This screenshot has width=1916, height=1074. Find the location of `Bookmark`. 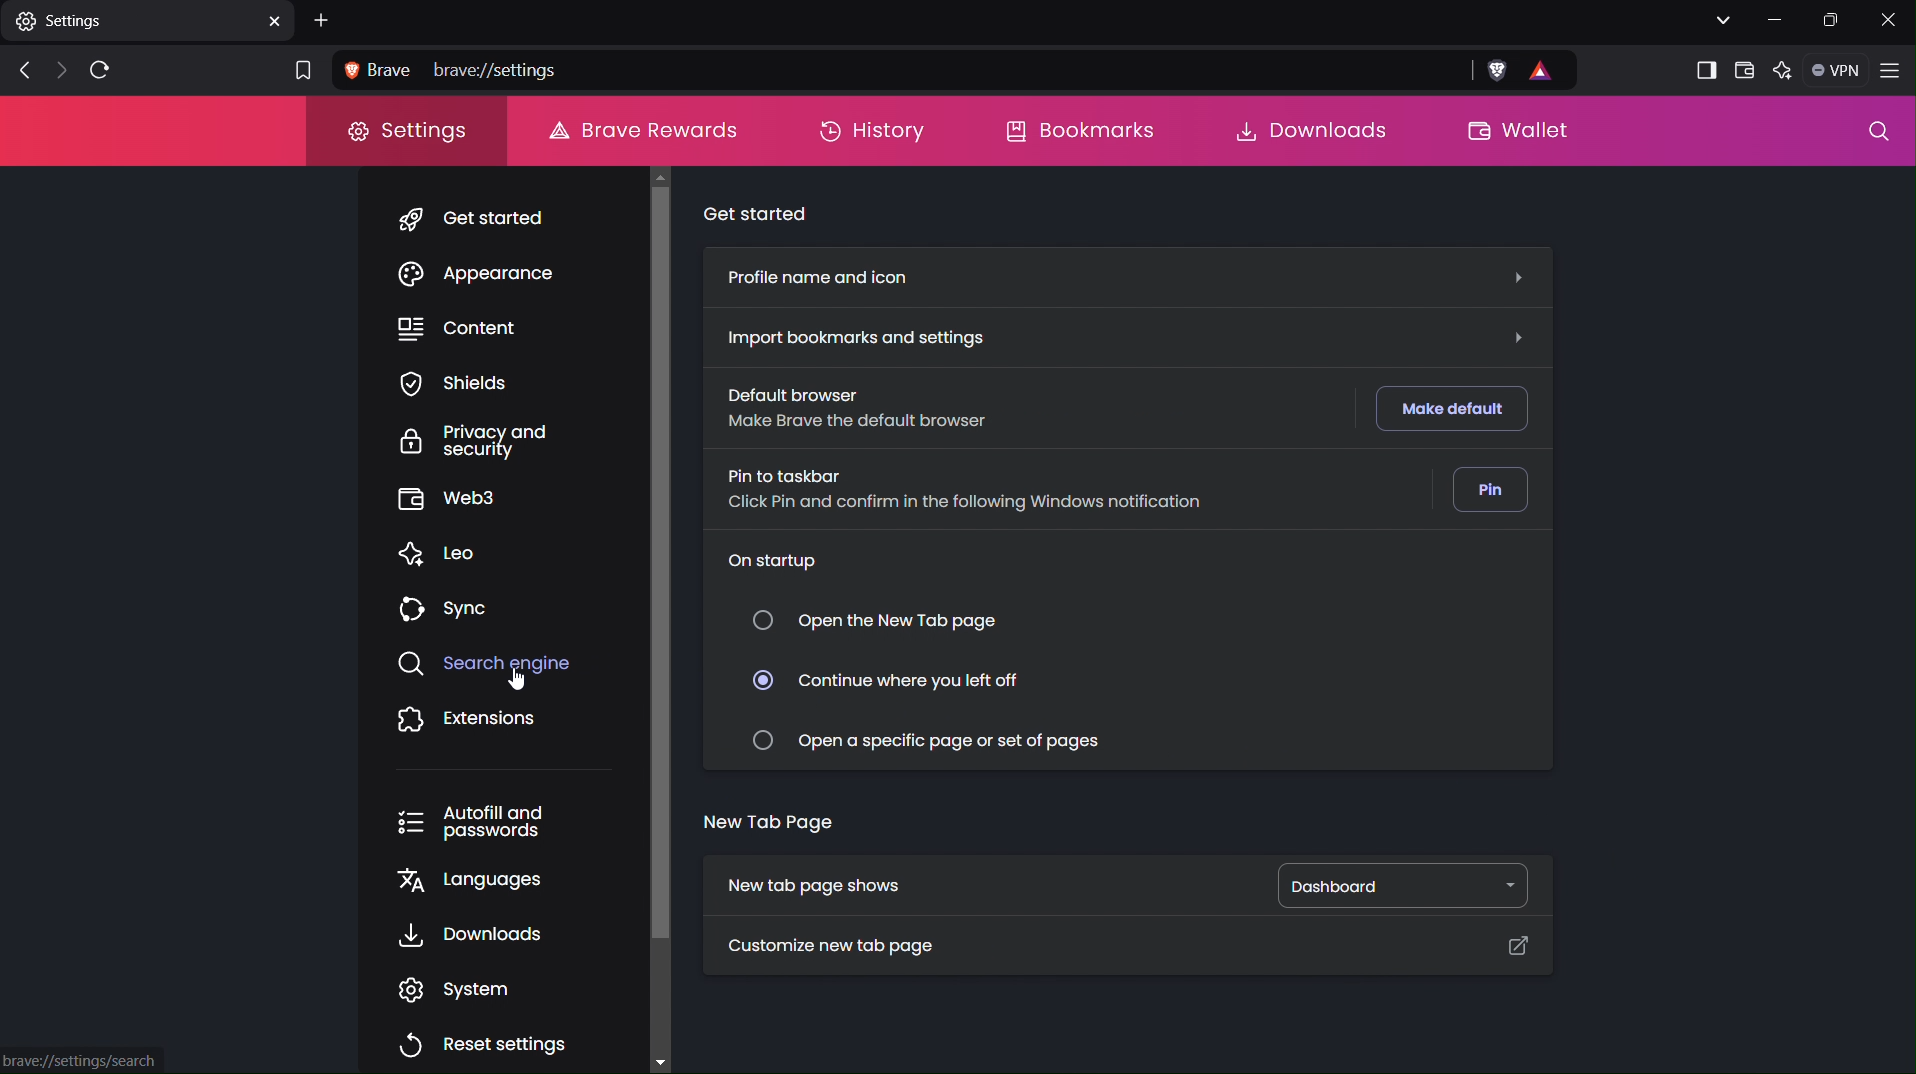

Bookmark is located at coordinates (300, 68).